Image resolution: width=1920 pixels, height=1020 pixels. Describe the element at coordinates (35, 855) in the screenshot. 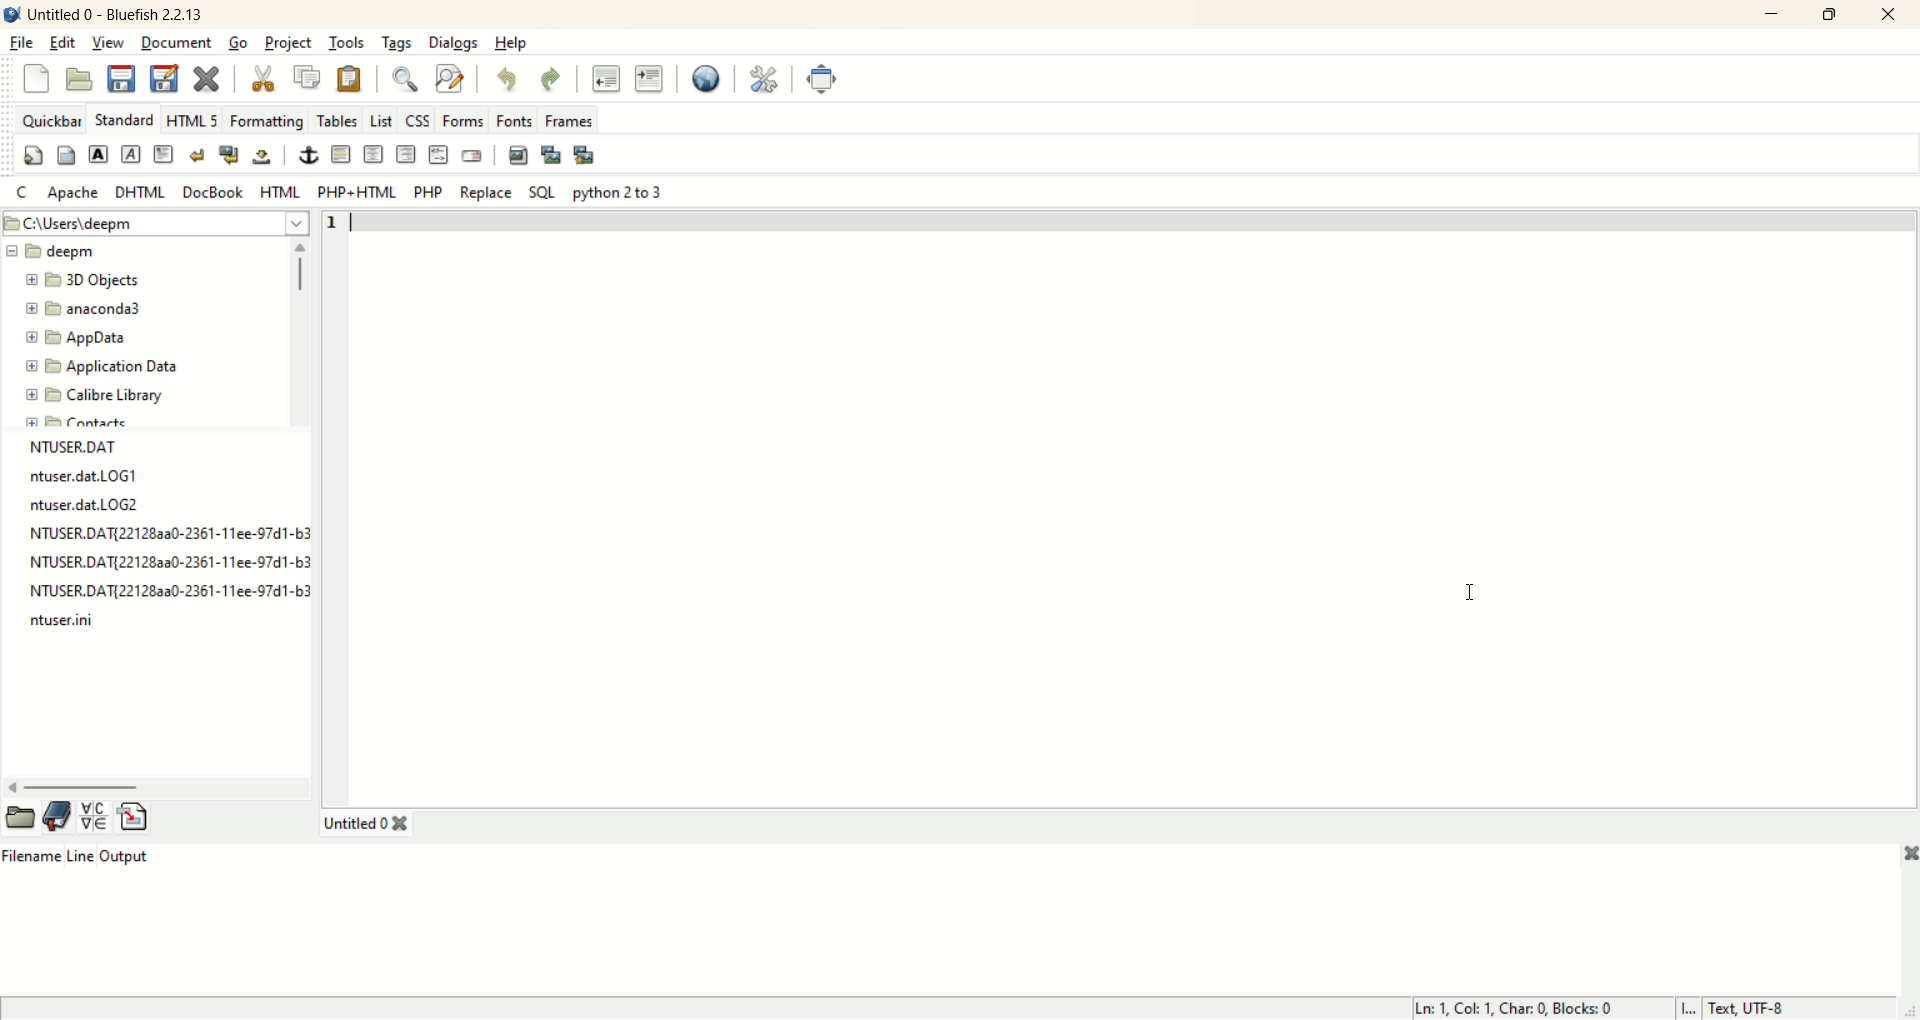

I see `filename` at that location.